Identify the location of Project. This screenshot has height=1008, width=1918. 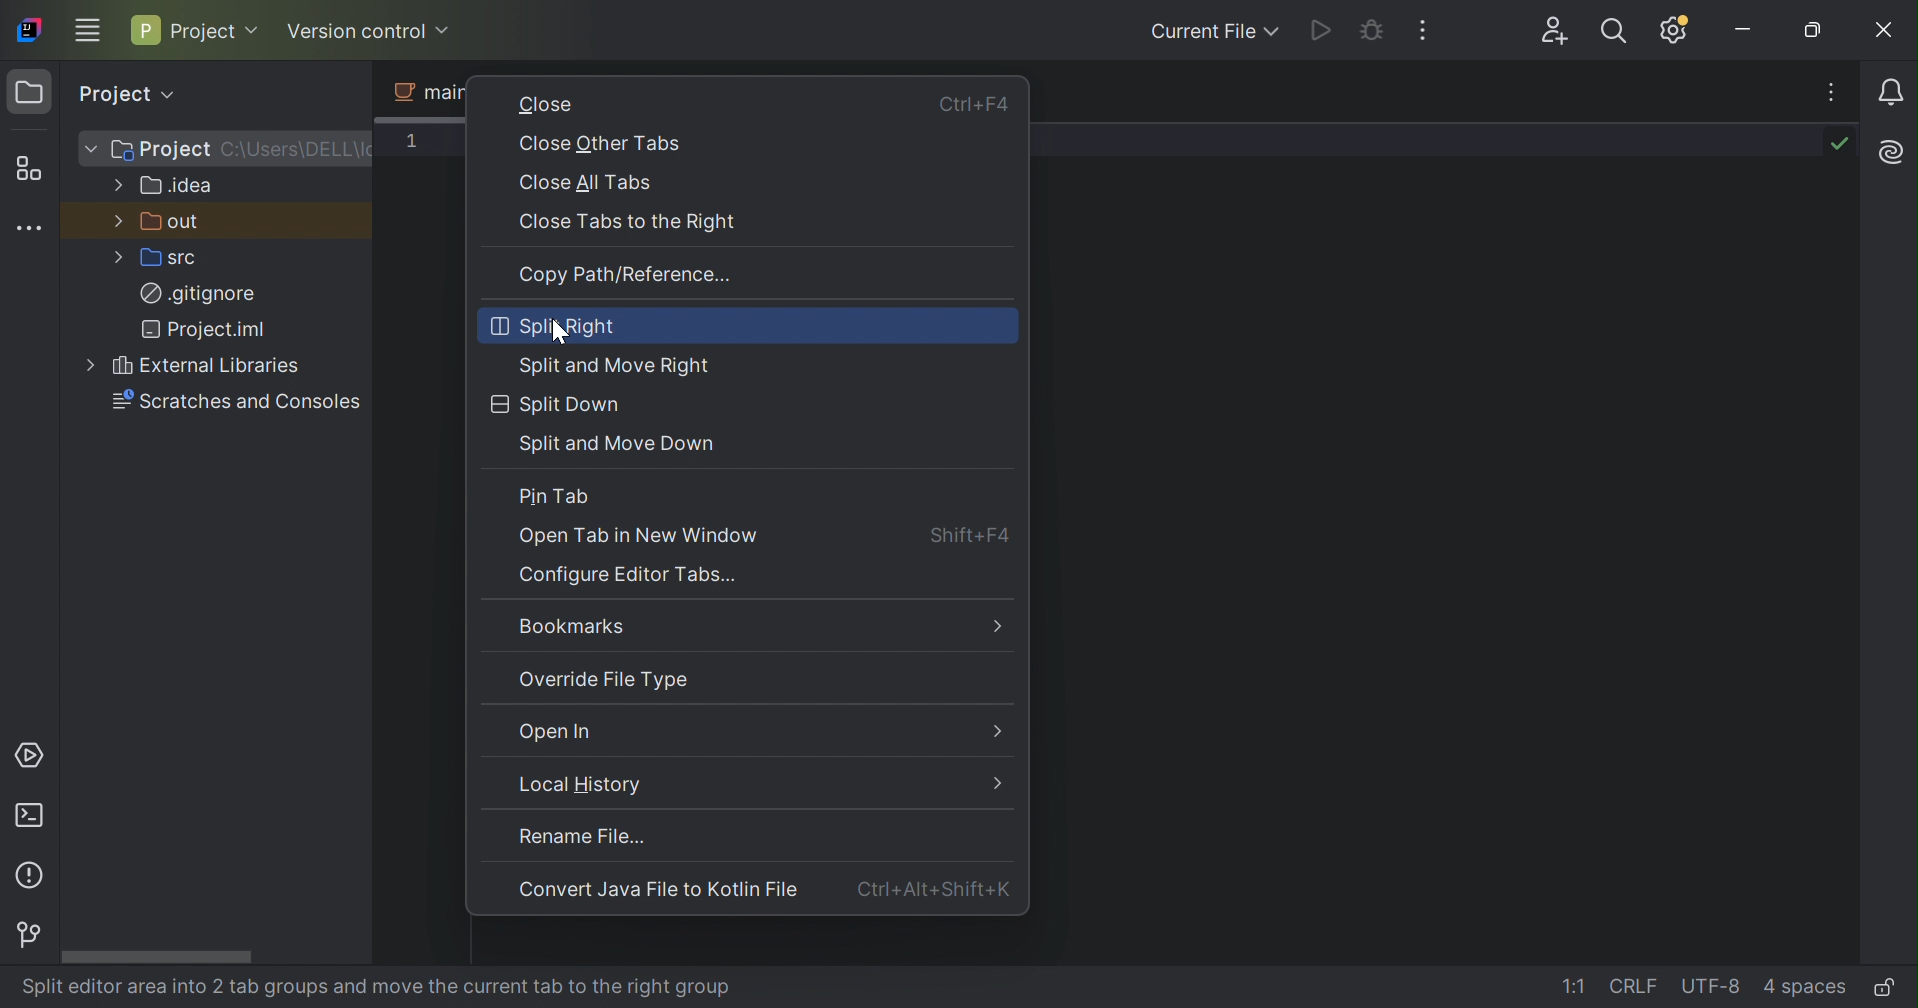
(161, 151).